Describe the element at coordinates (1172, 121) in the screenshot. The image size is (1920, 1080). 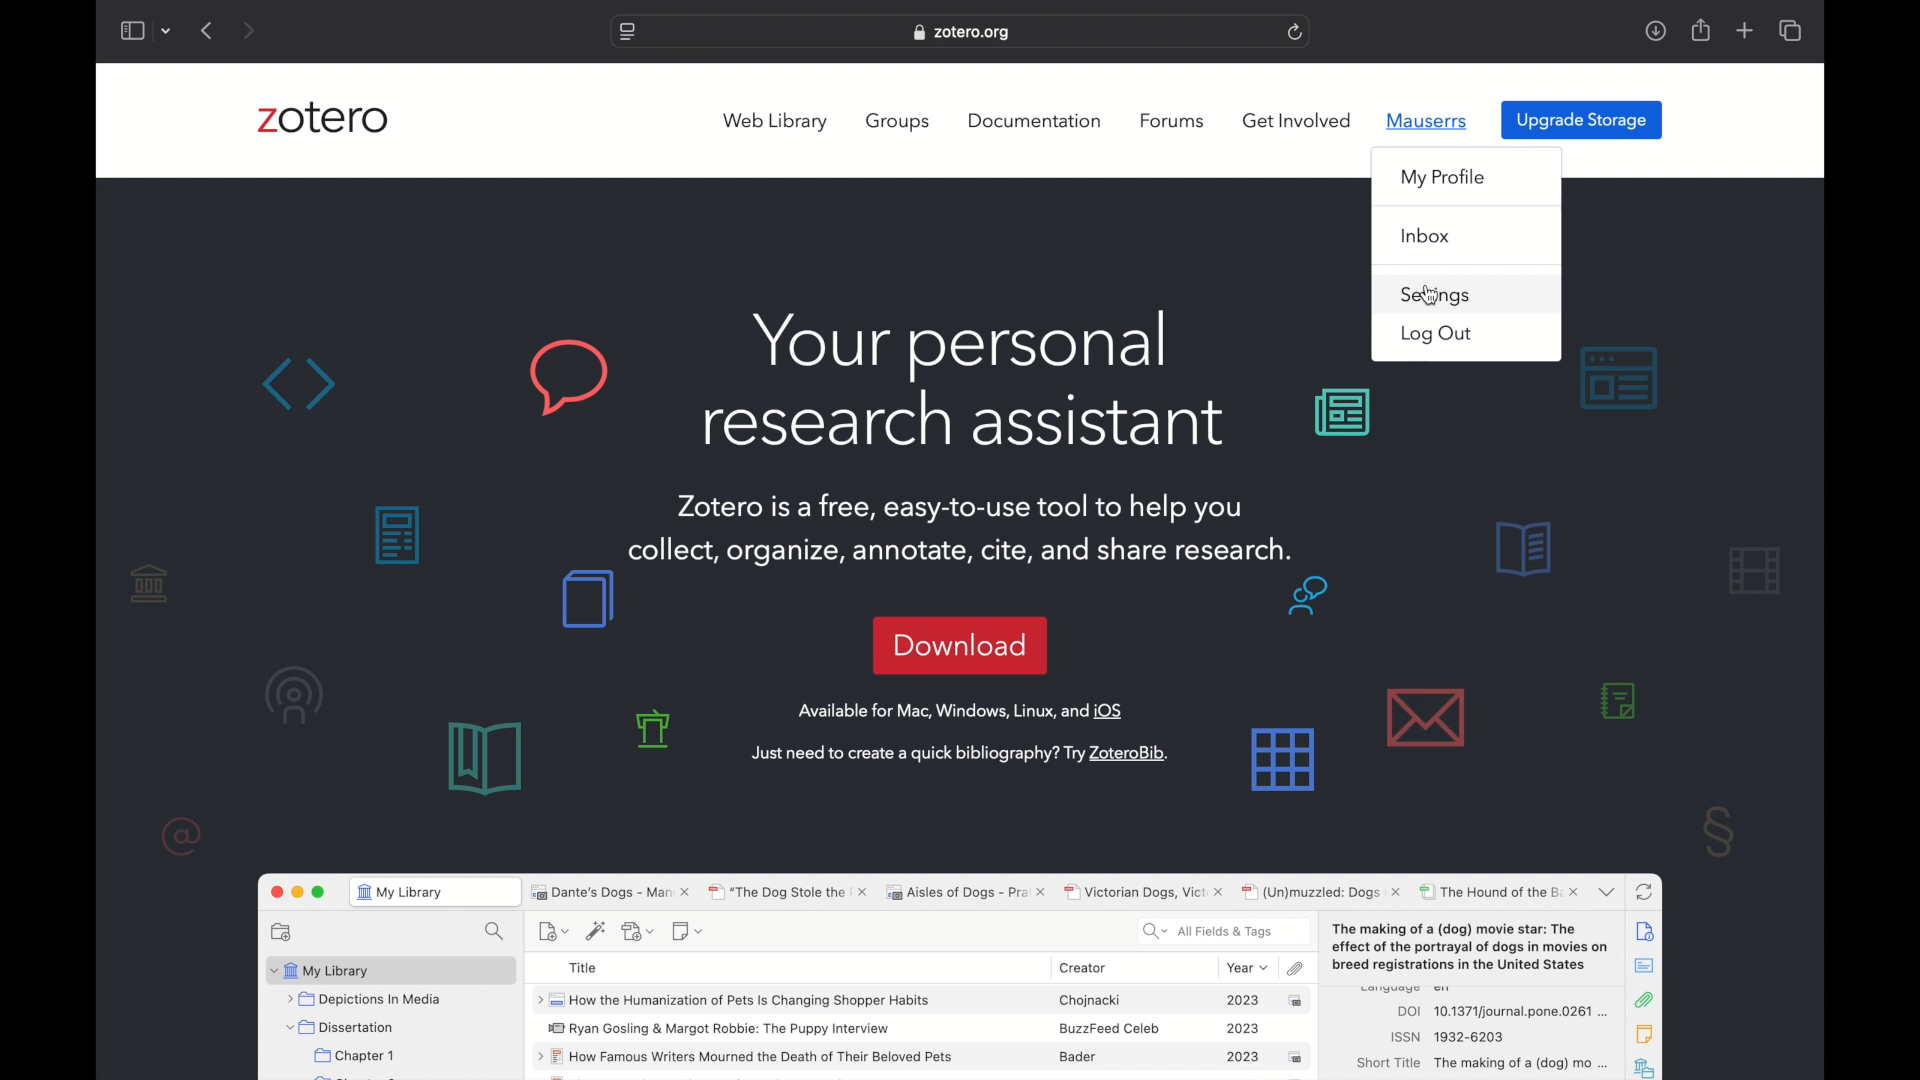
I see `forums` at that location.